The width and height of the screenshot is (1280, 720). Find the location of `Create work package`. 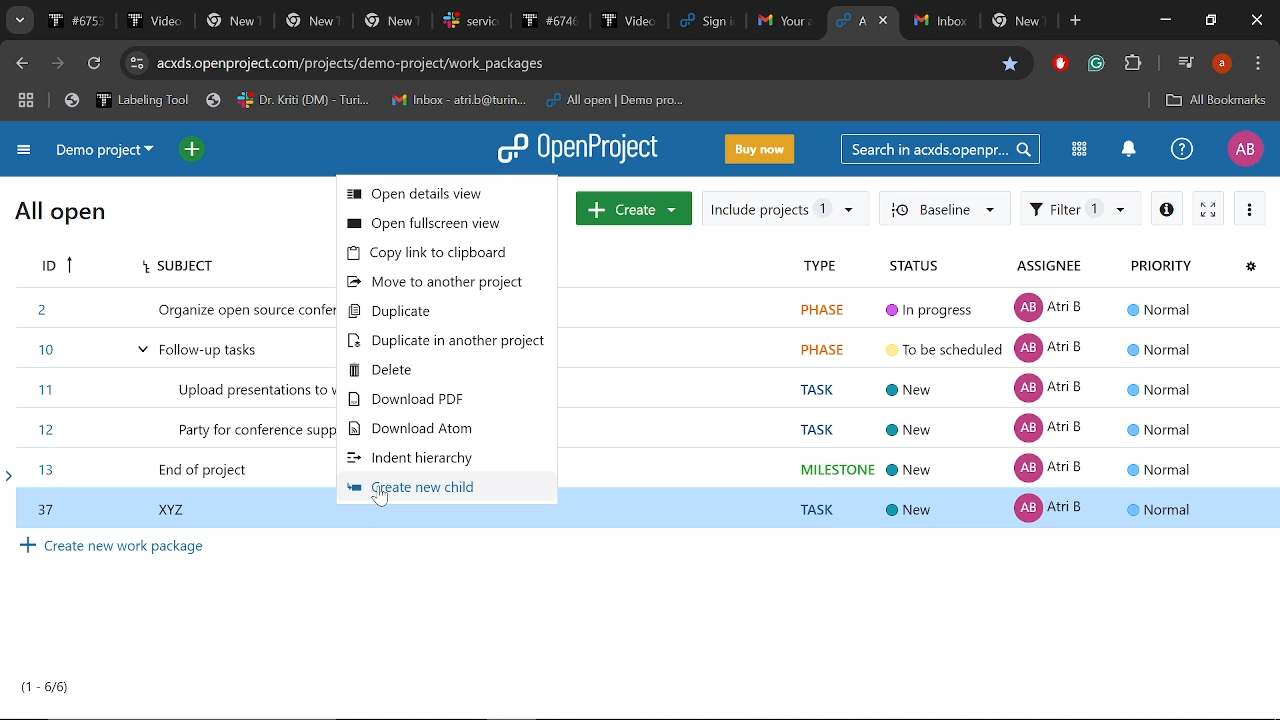

Create work package is located at coordinates (114, 546).